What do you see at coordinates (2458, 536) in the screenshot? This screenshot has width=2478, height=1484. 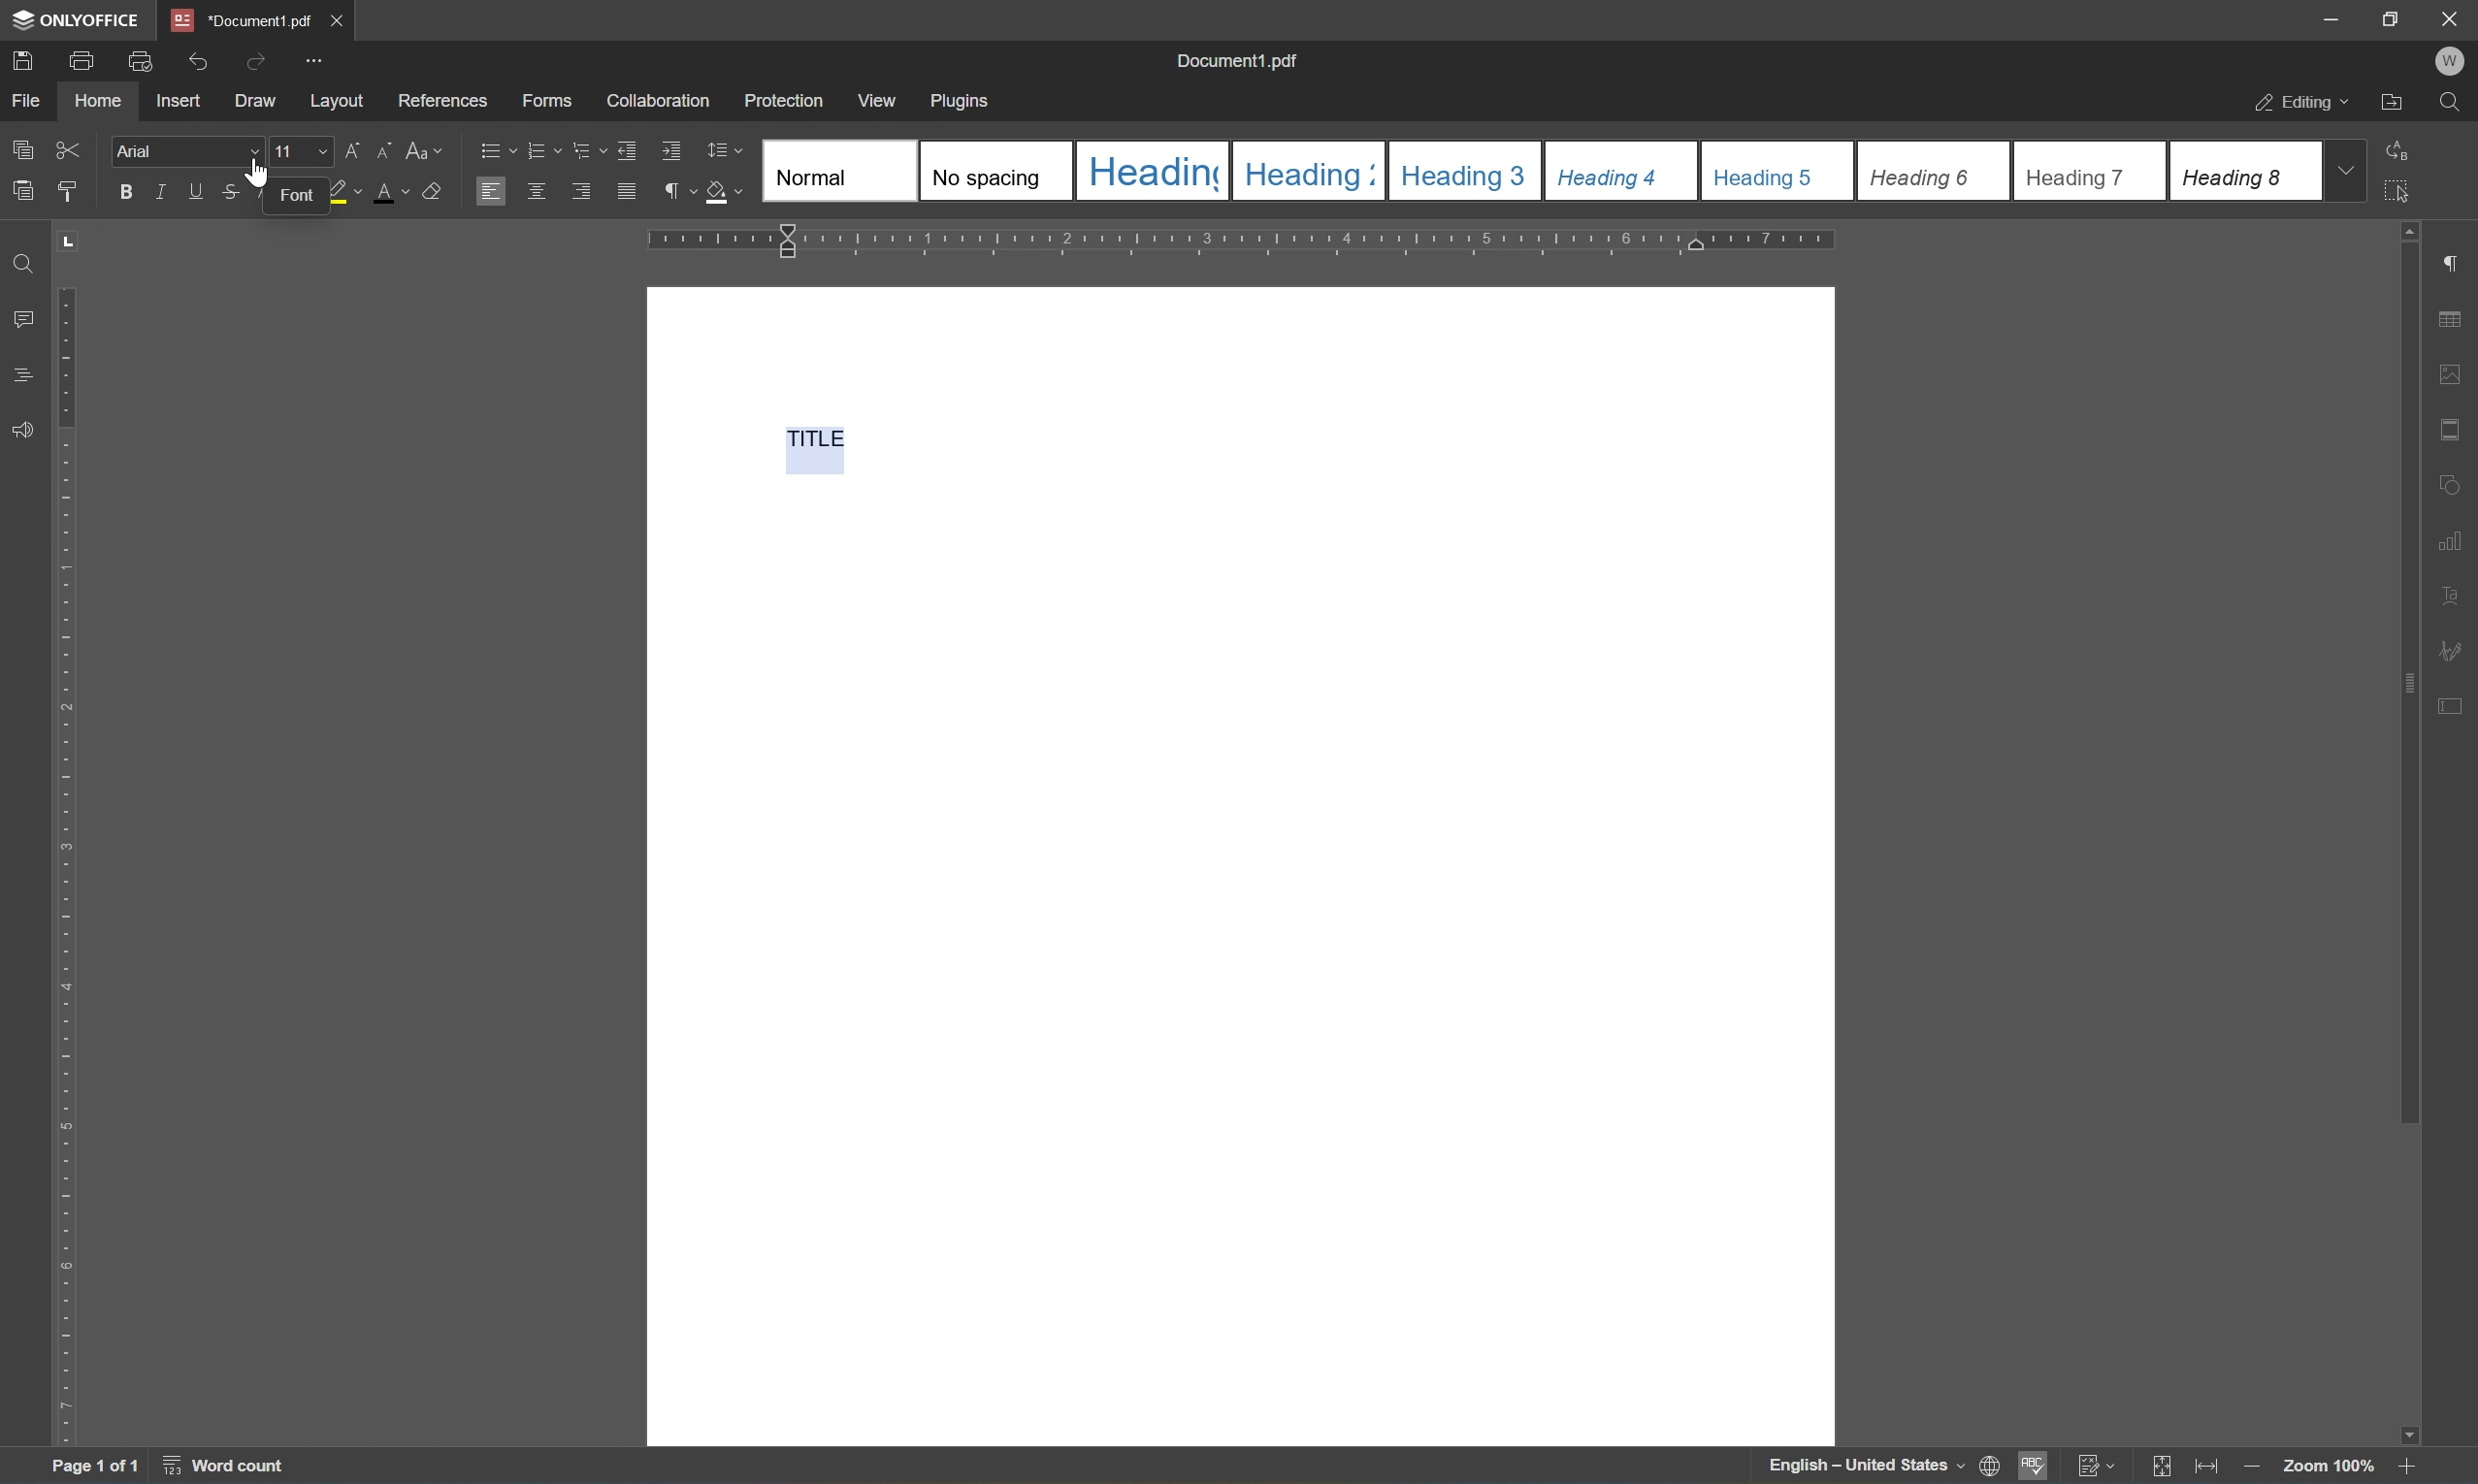 I see `chart settings` at bounding box center [2458, 536].